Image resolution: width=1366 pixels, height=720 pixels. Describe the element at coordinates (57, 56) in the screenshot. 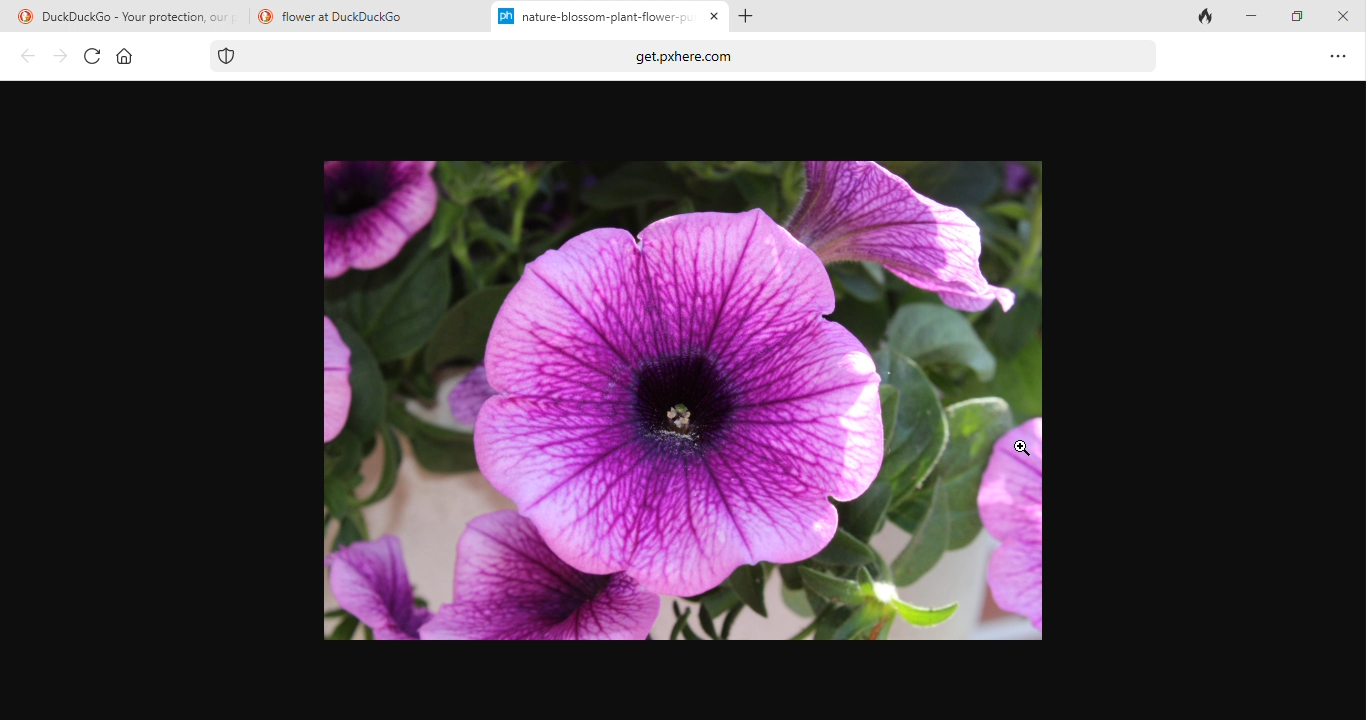

I see `forward` at that location.